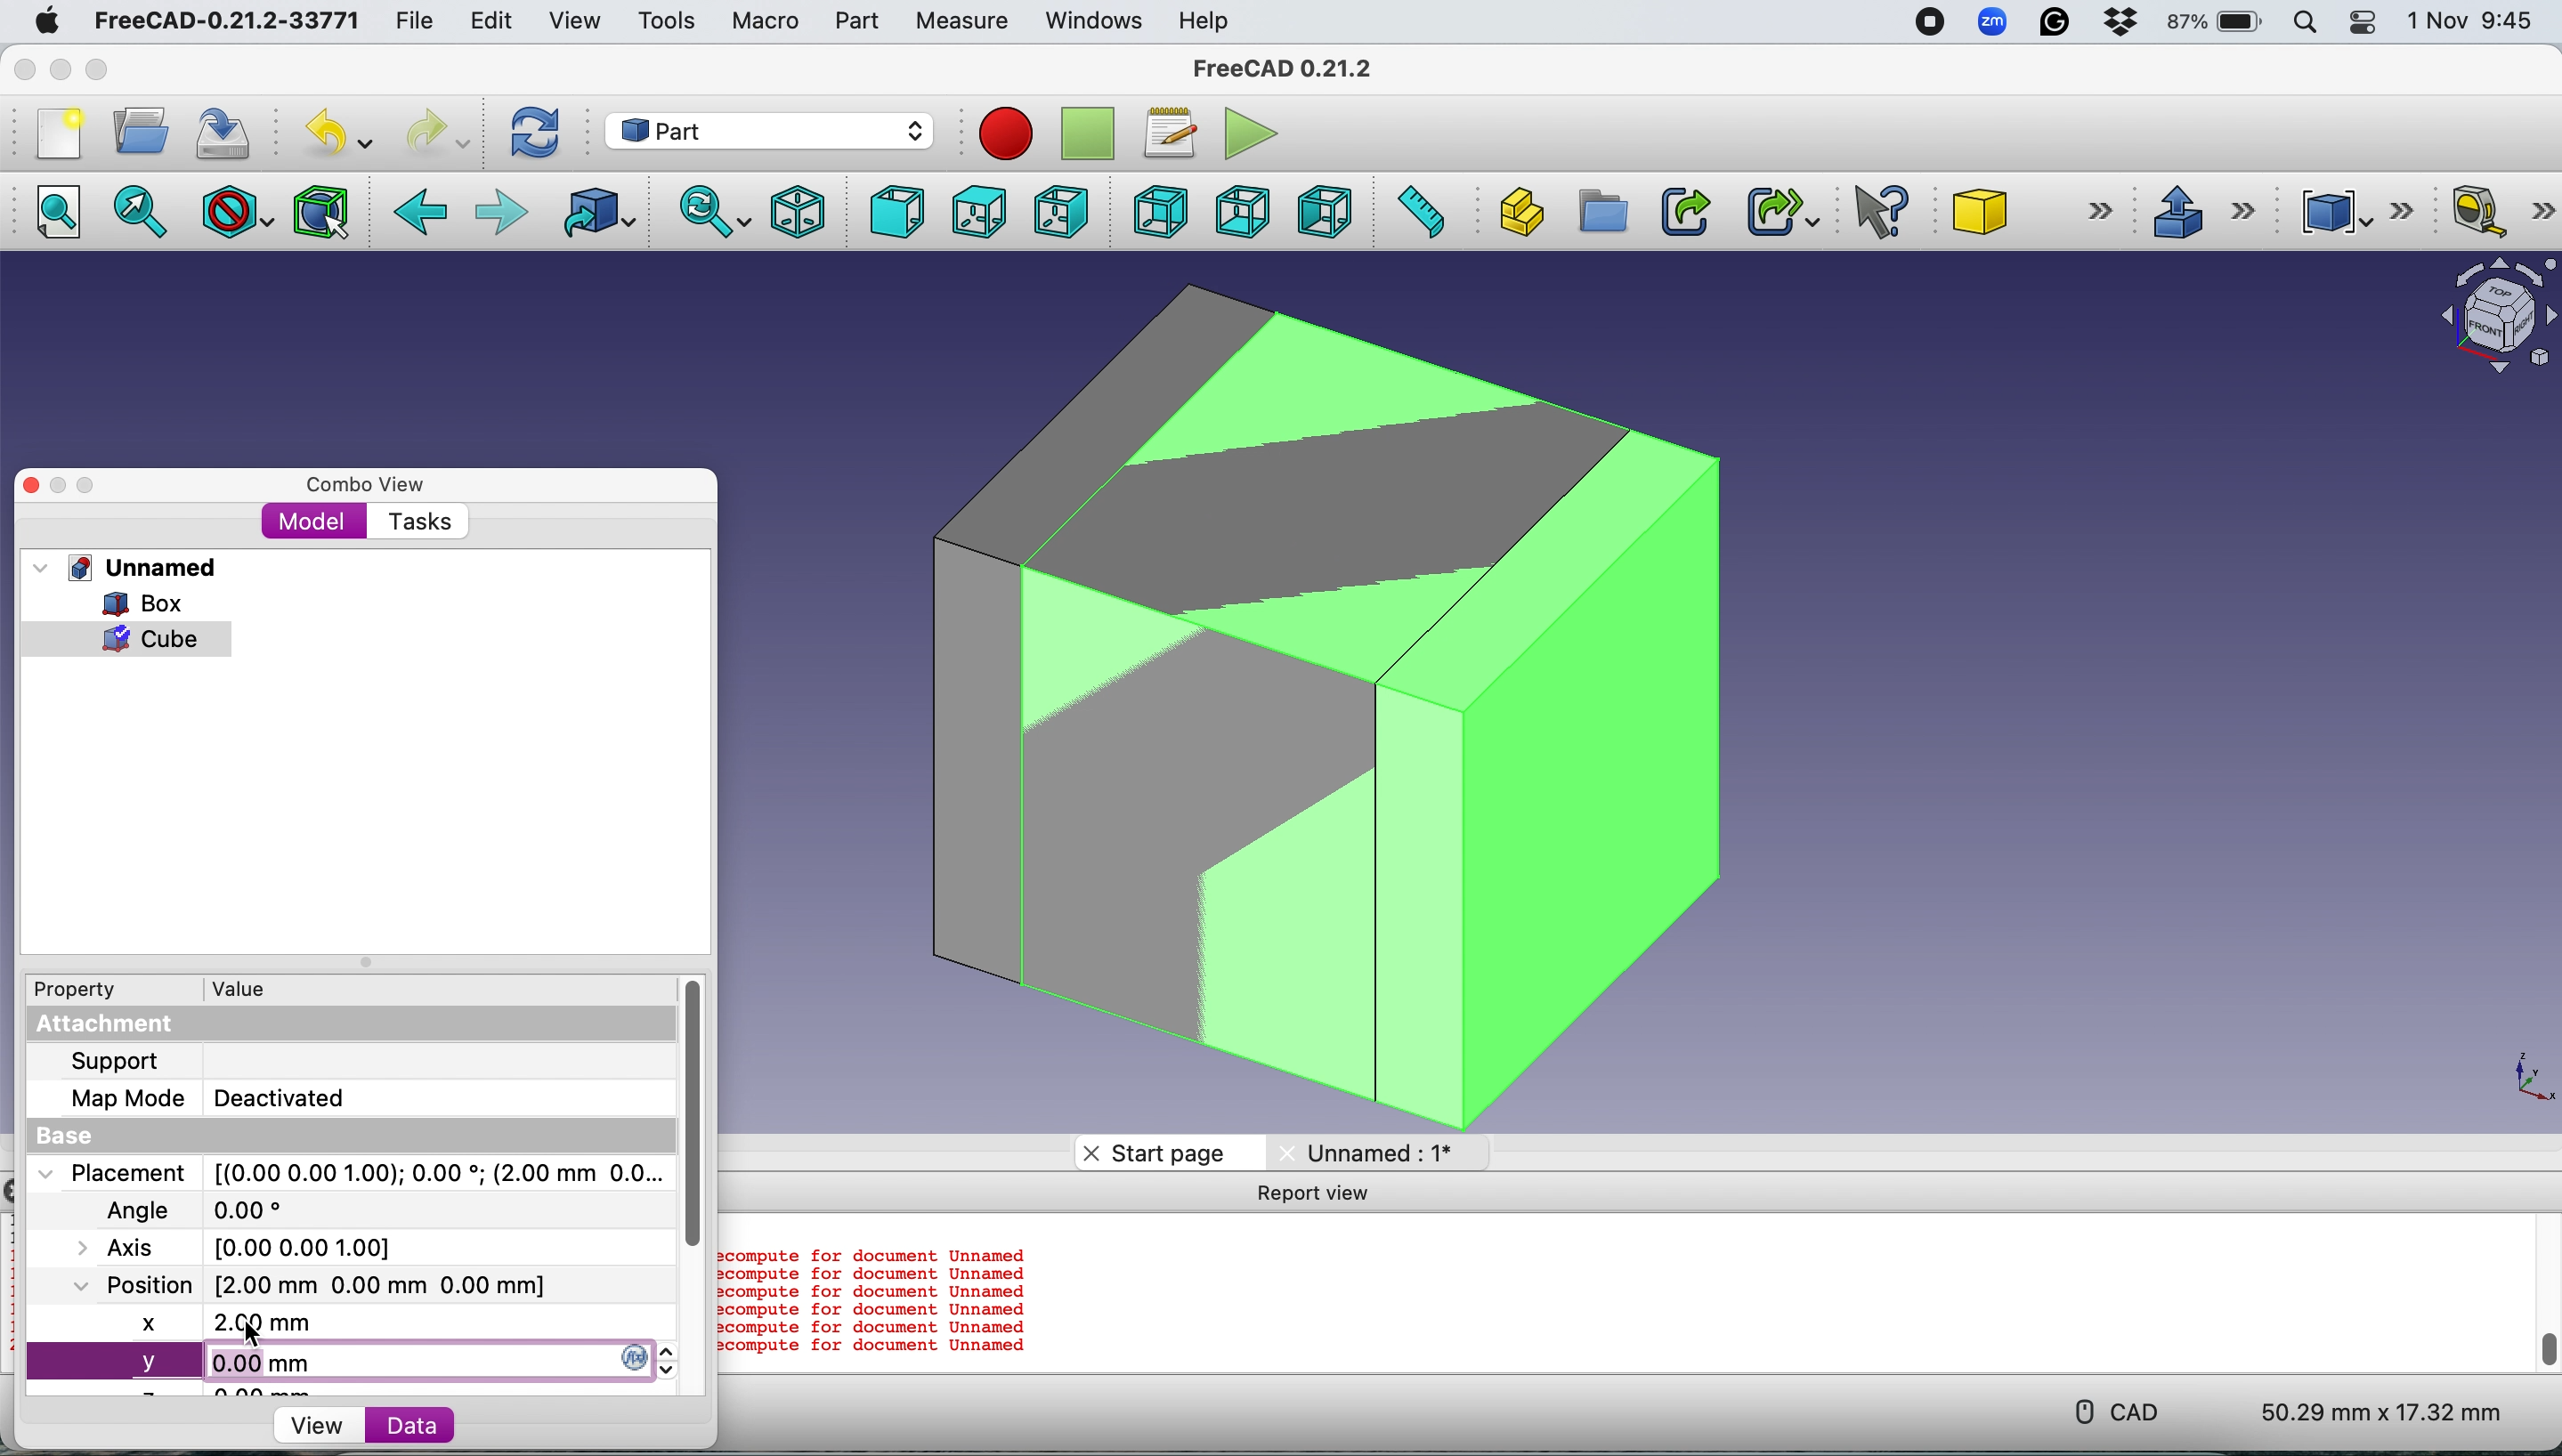  What do you see at coordinates (502, 214) in the screenshot?
I see `Forward` at bounding box center [502, 214].